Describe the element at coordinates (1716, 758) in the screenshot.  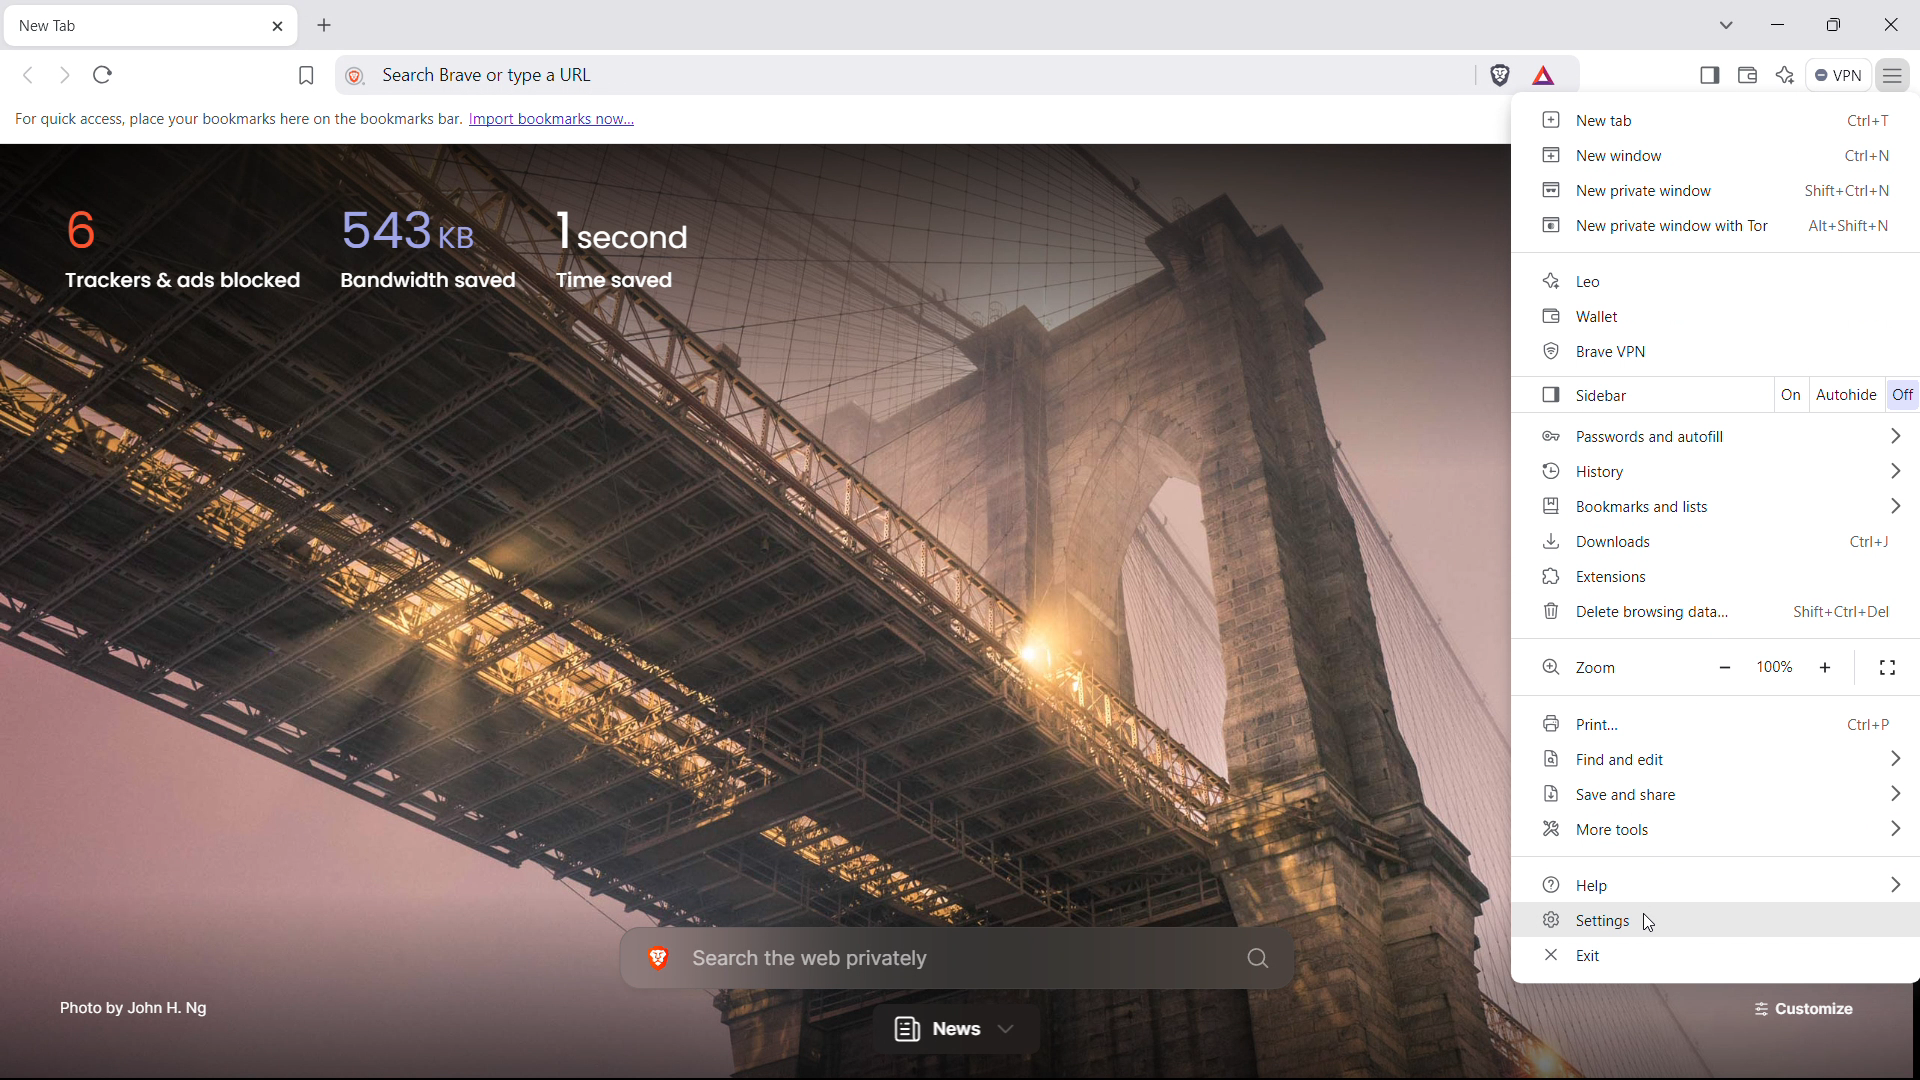
I see `find and edit` at that location.